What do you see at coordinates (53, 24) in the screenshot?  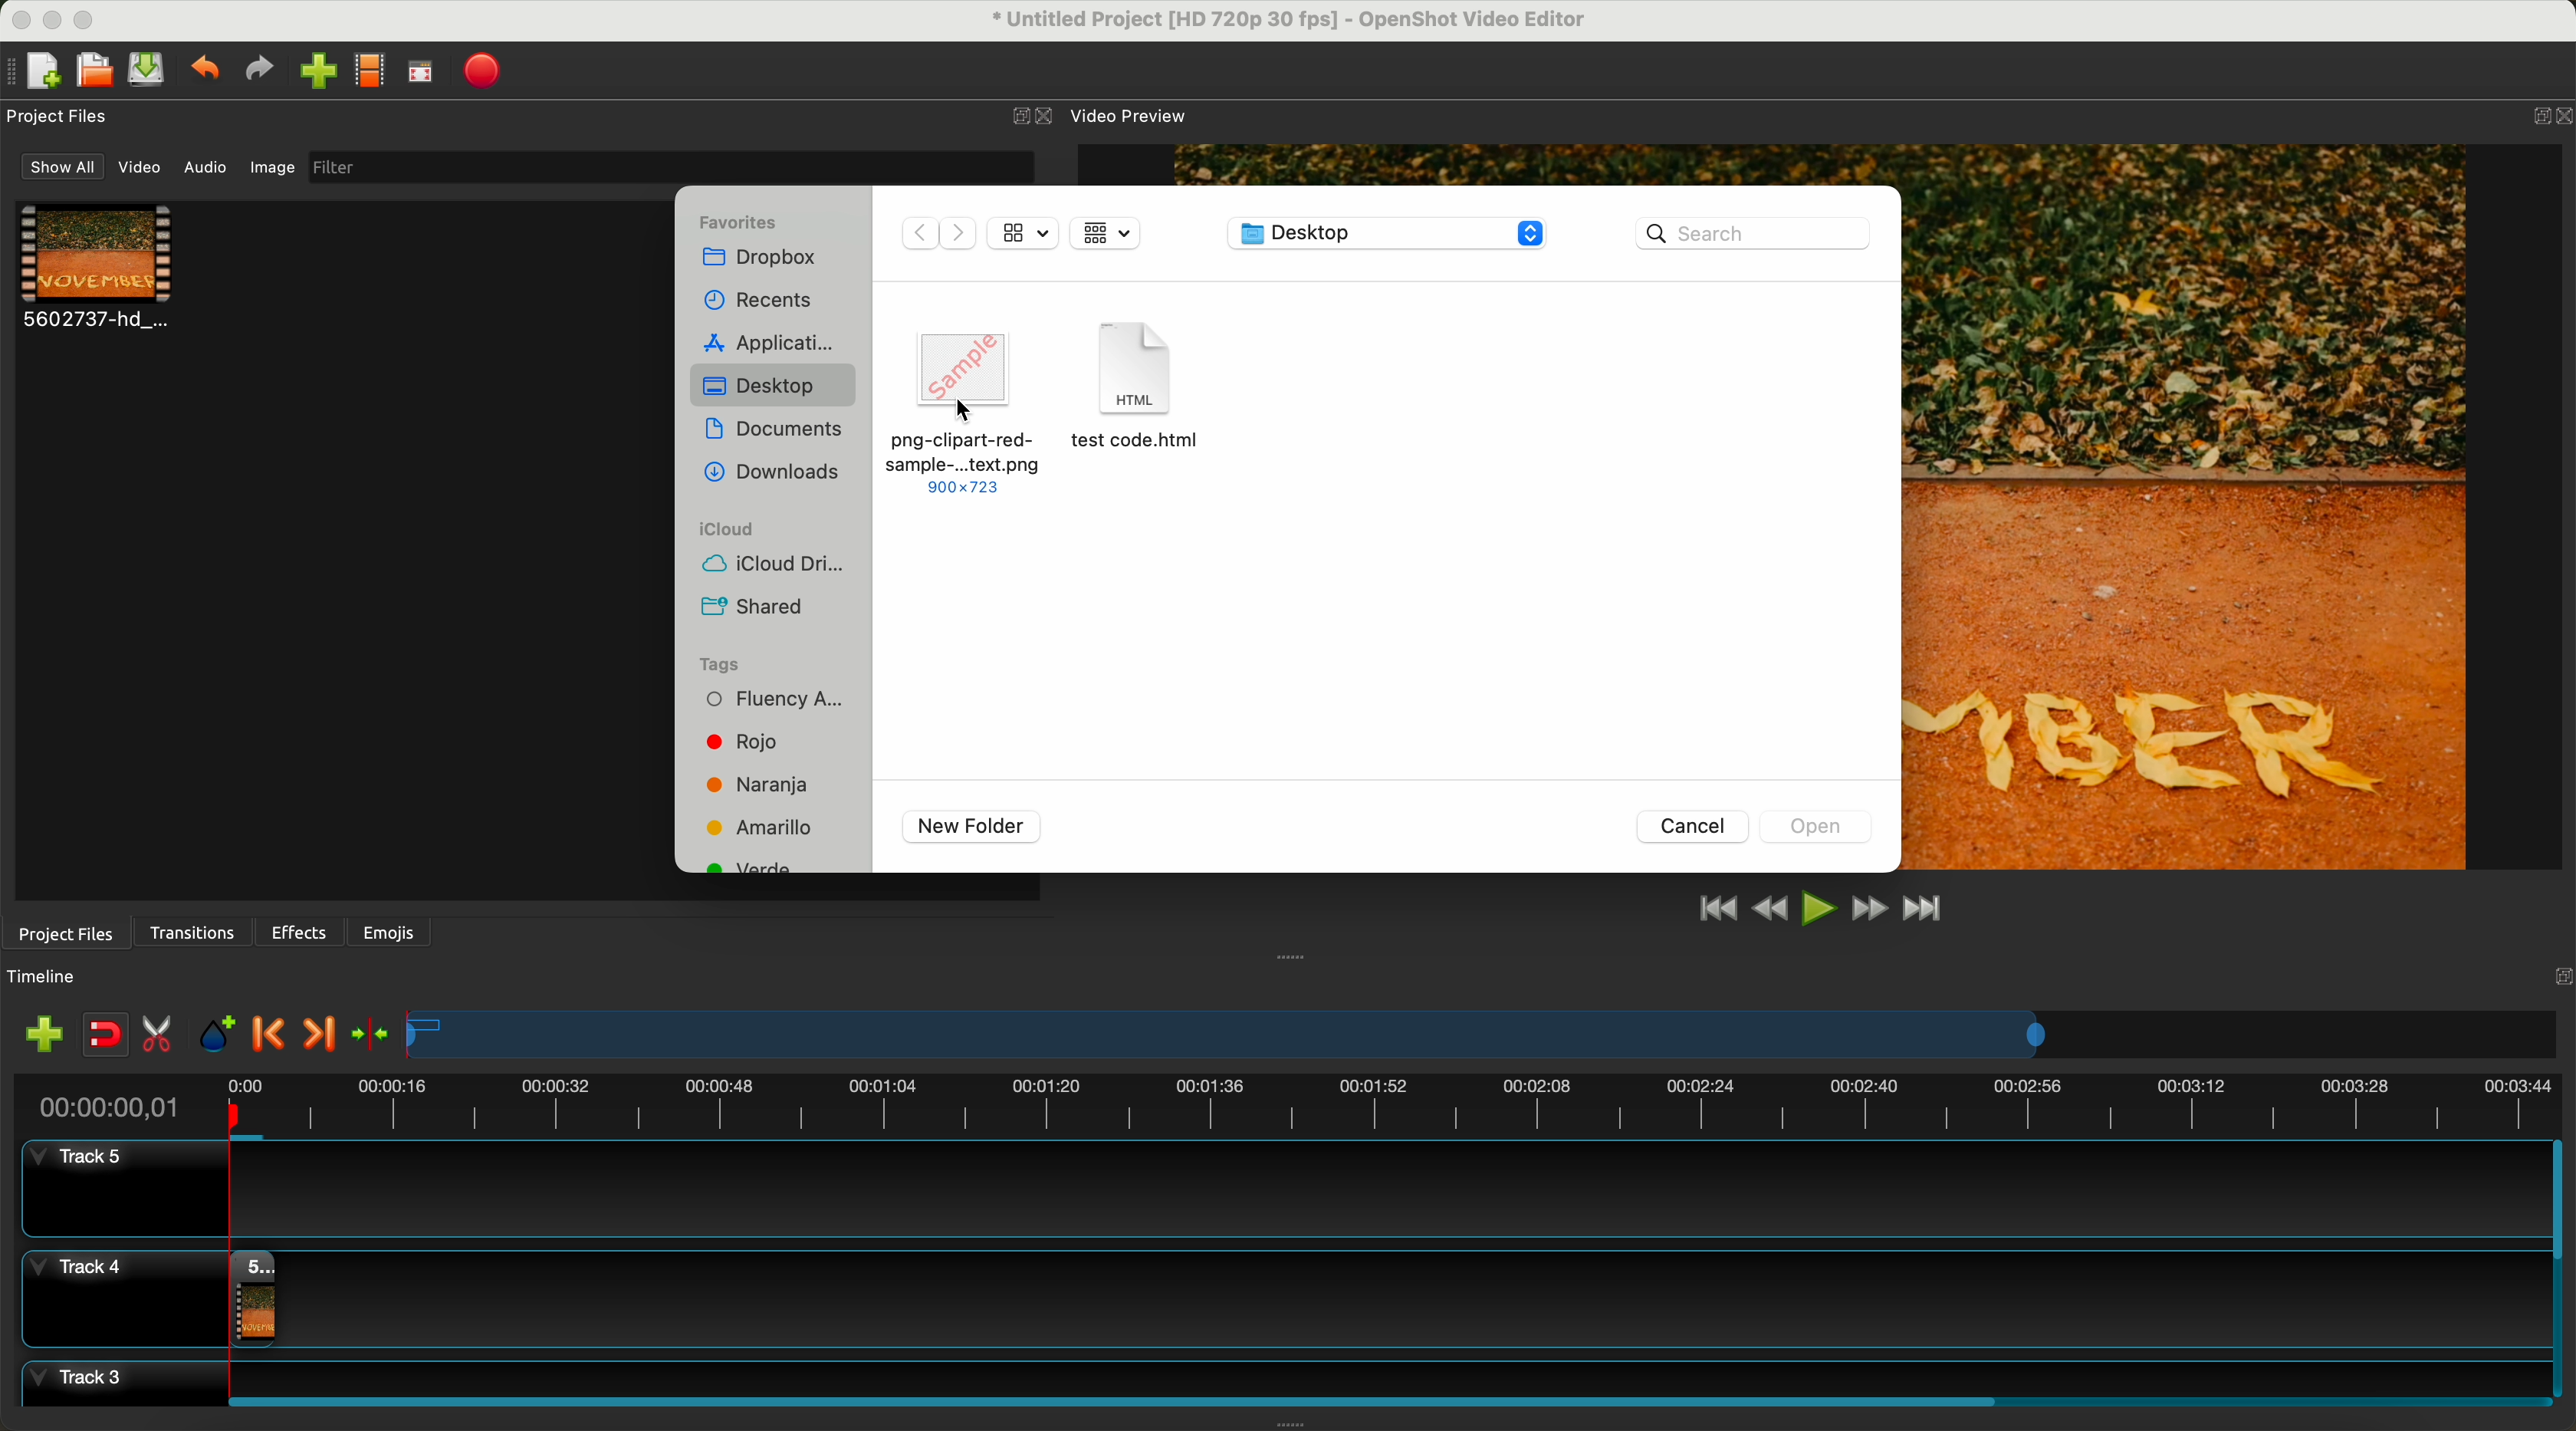 I see `minimize` at bounding box center [53, 24].